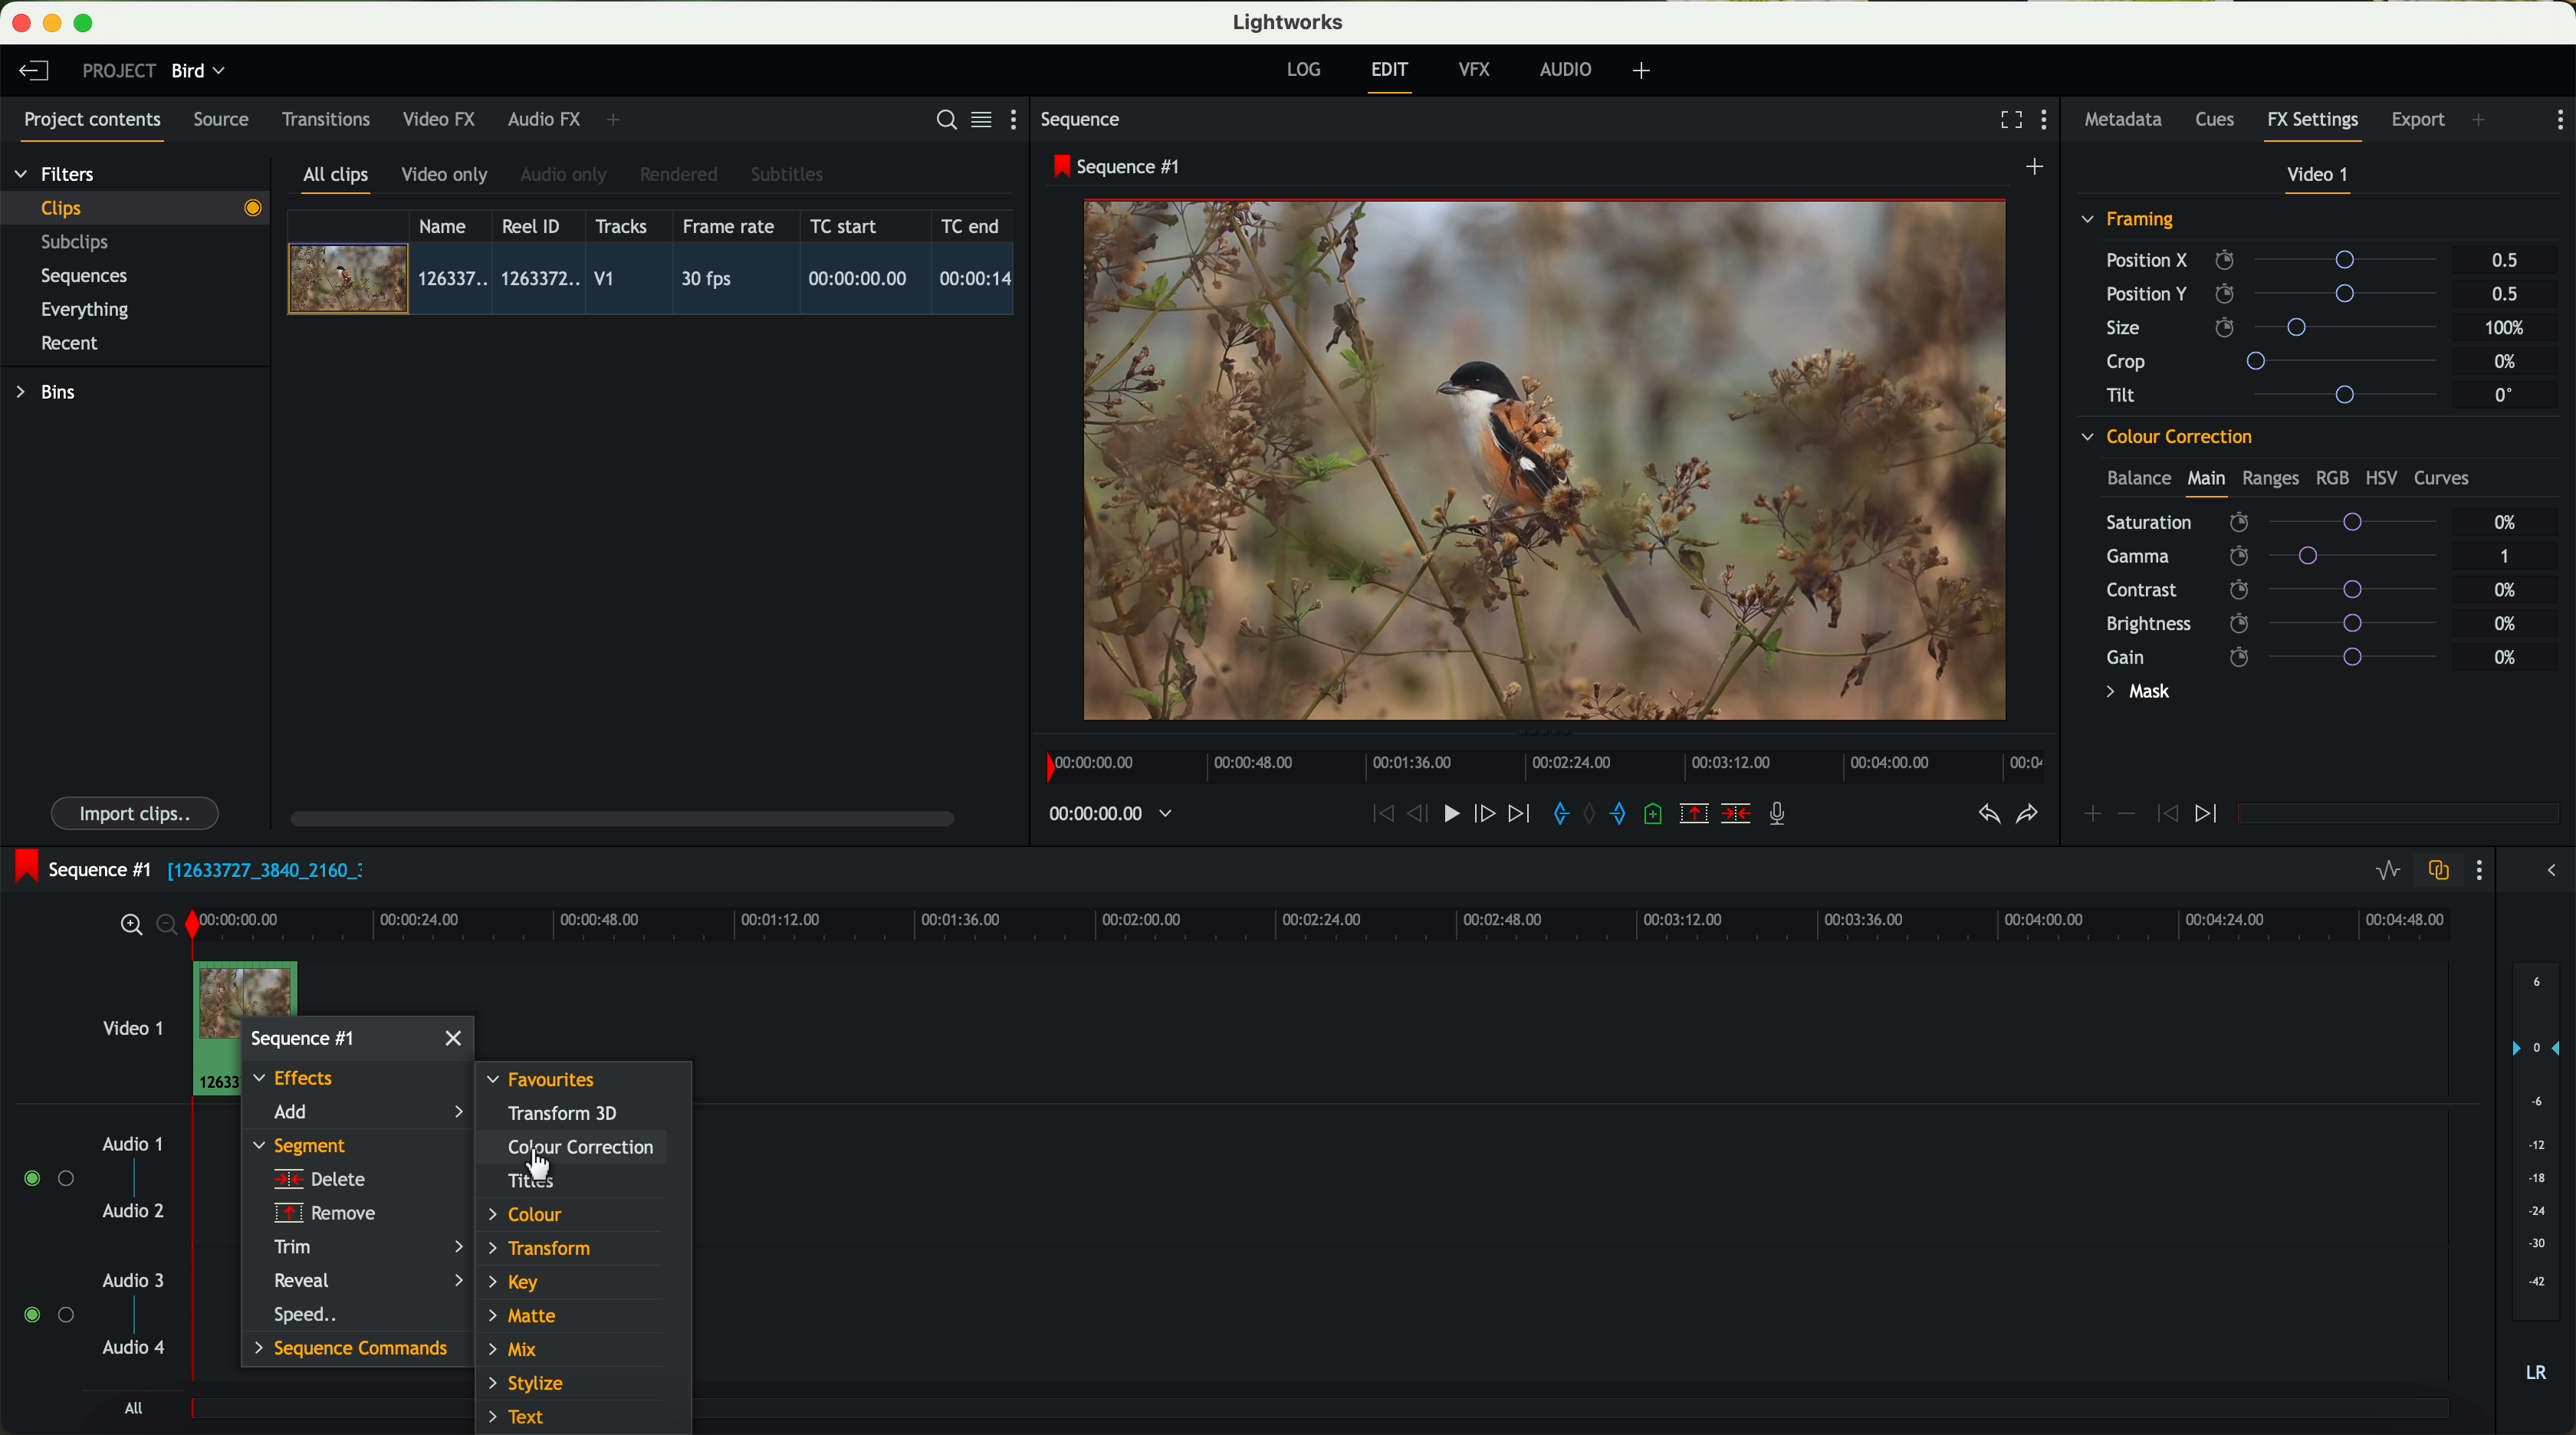 This screenshot has width=2576, height=1435. I want to click on mask, so click(2134, 694).